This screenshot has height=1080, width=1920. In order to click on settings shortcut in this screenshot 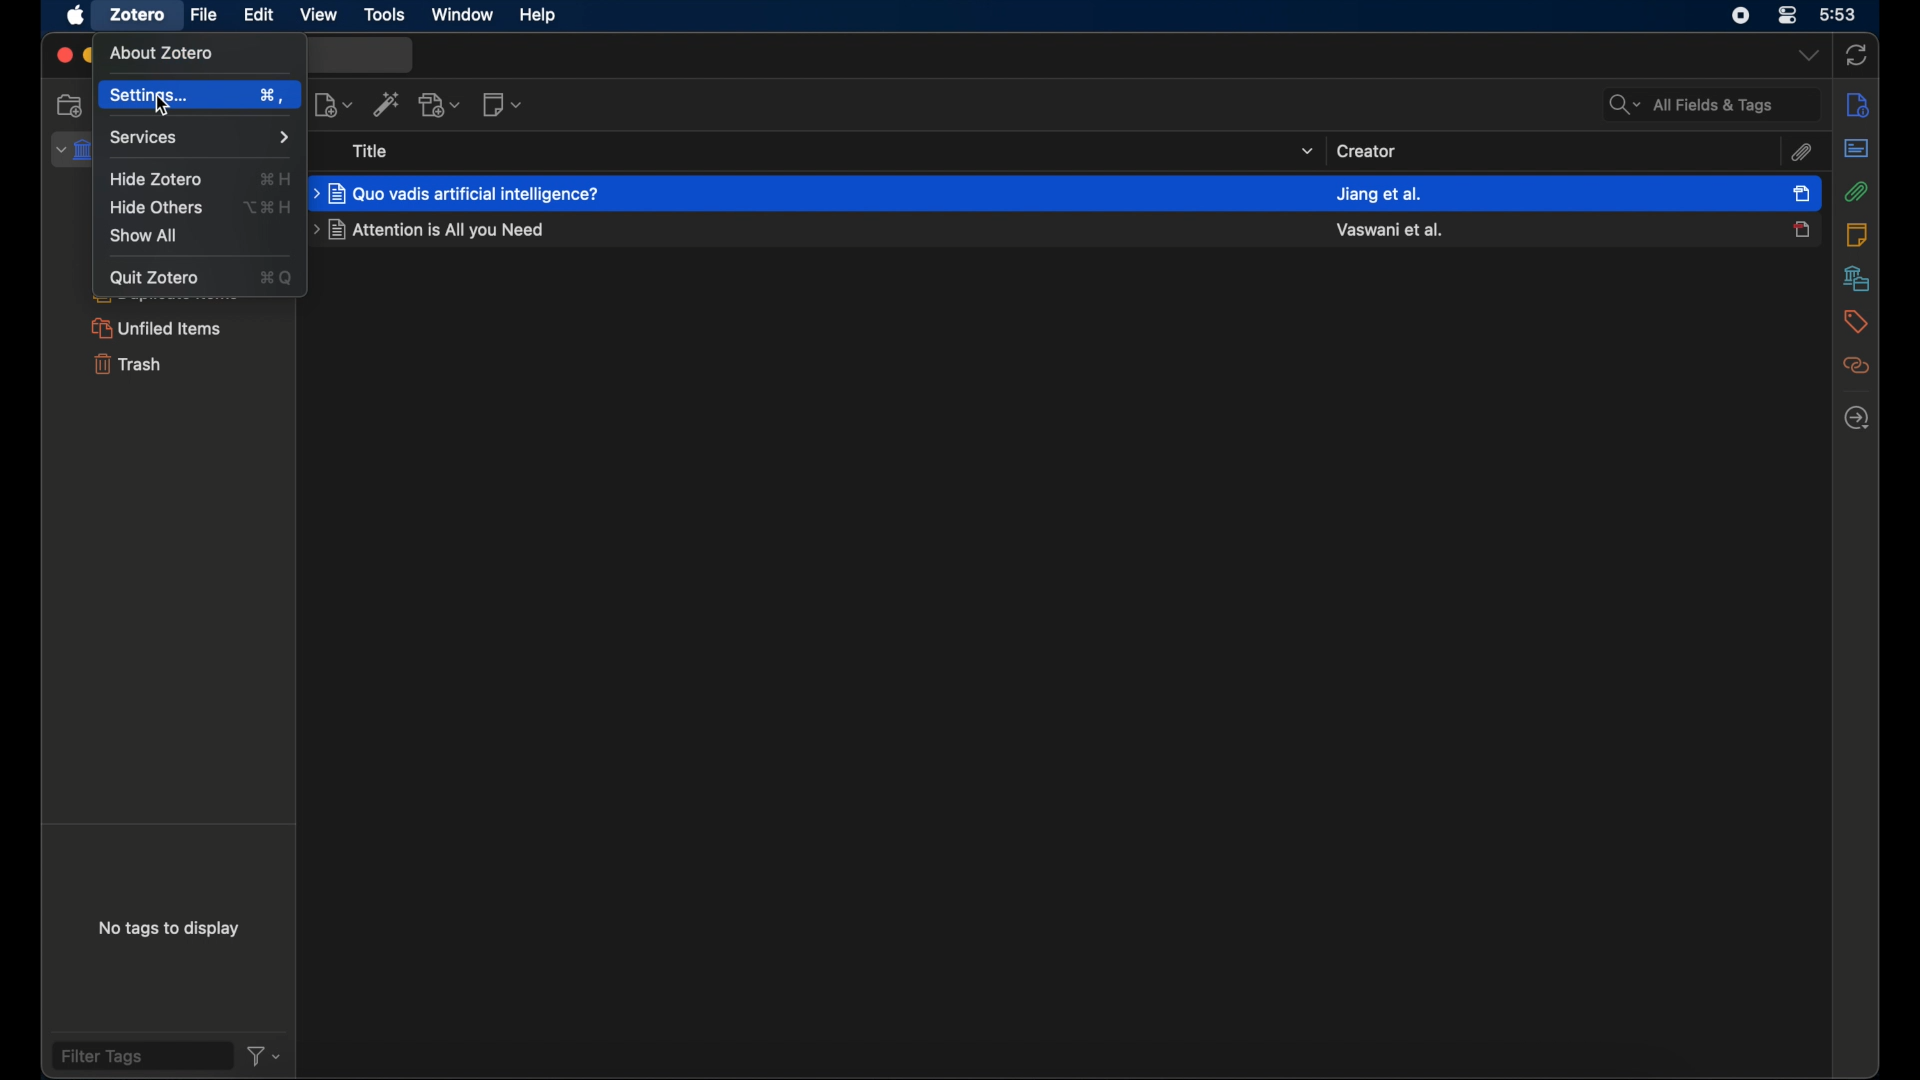, I will do `click(271, 96)`.